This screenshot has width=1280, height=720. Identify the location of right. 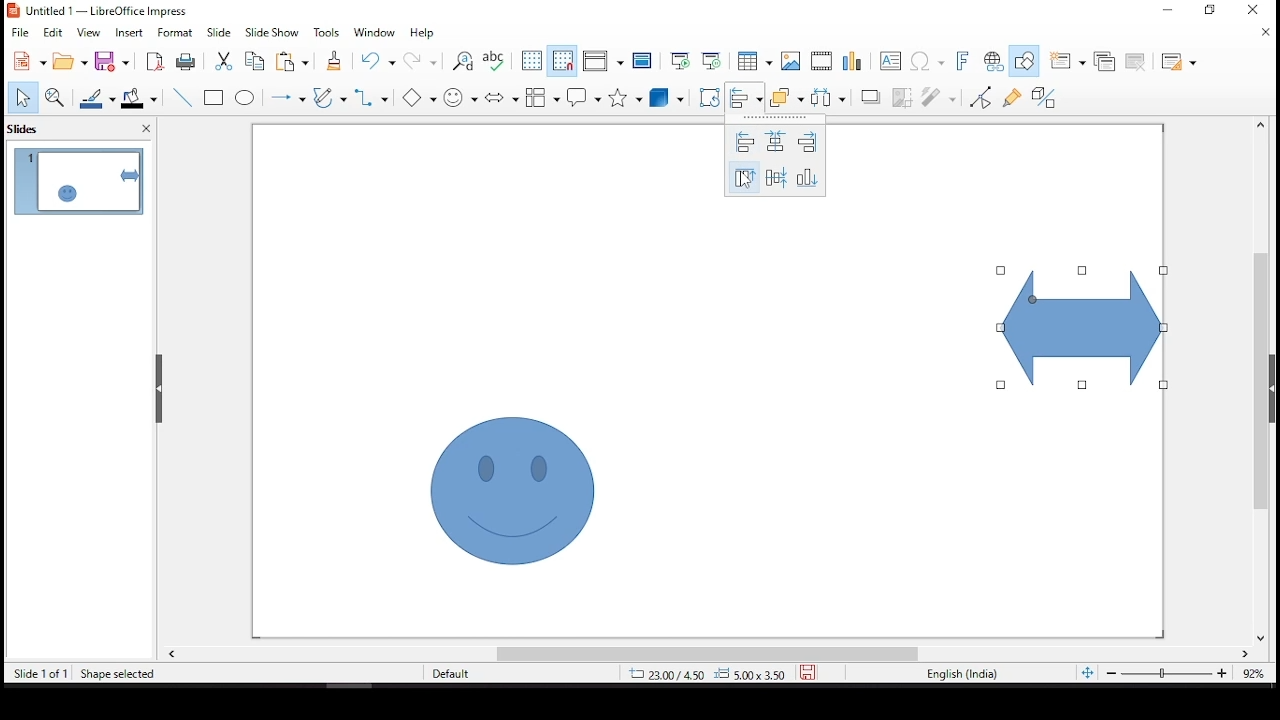
(808, 142).